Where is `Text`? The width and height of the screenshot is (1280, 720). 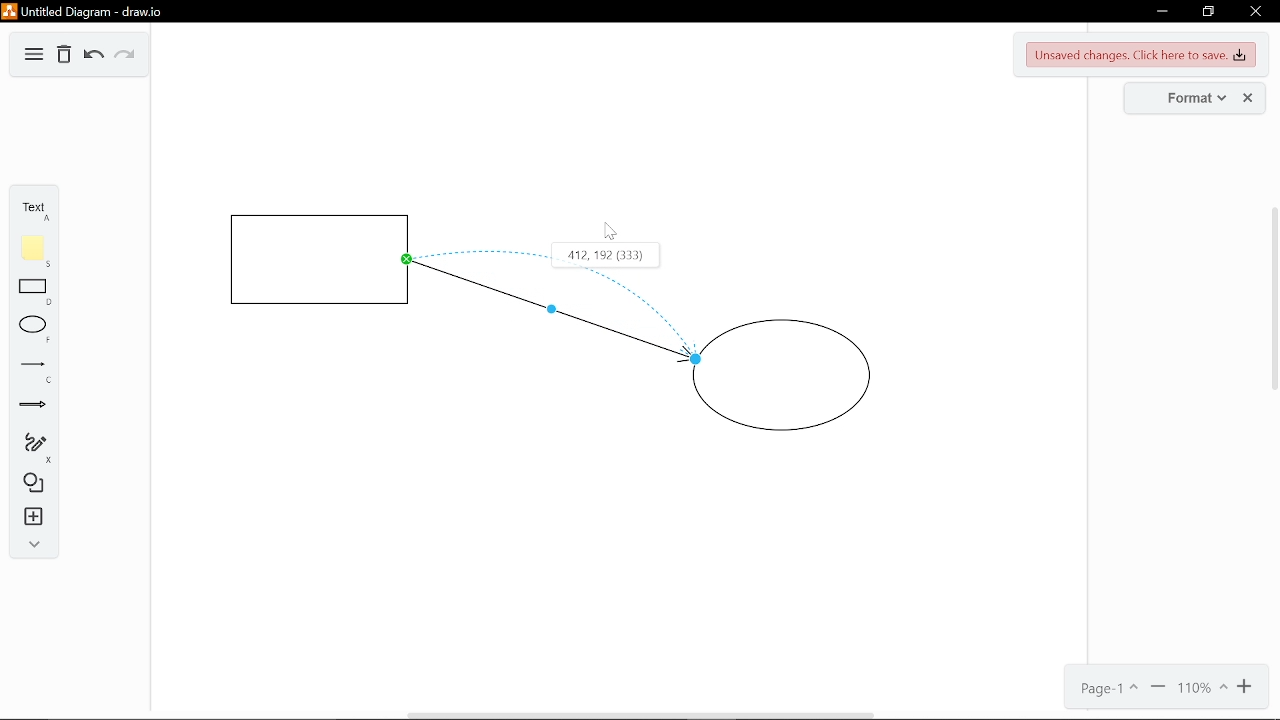
Text is located at coordinates (32, 208).